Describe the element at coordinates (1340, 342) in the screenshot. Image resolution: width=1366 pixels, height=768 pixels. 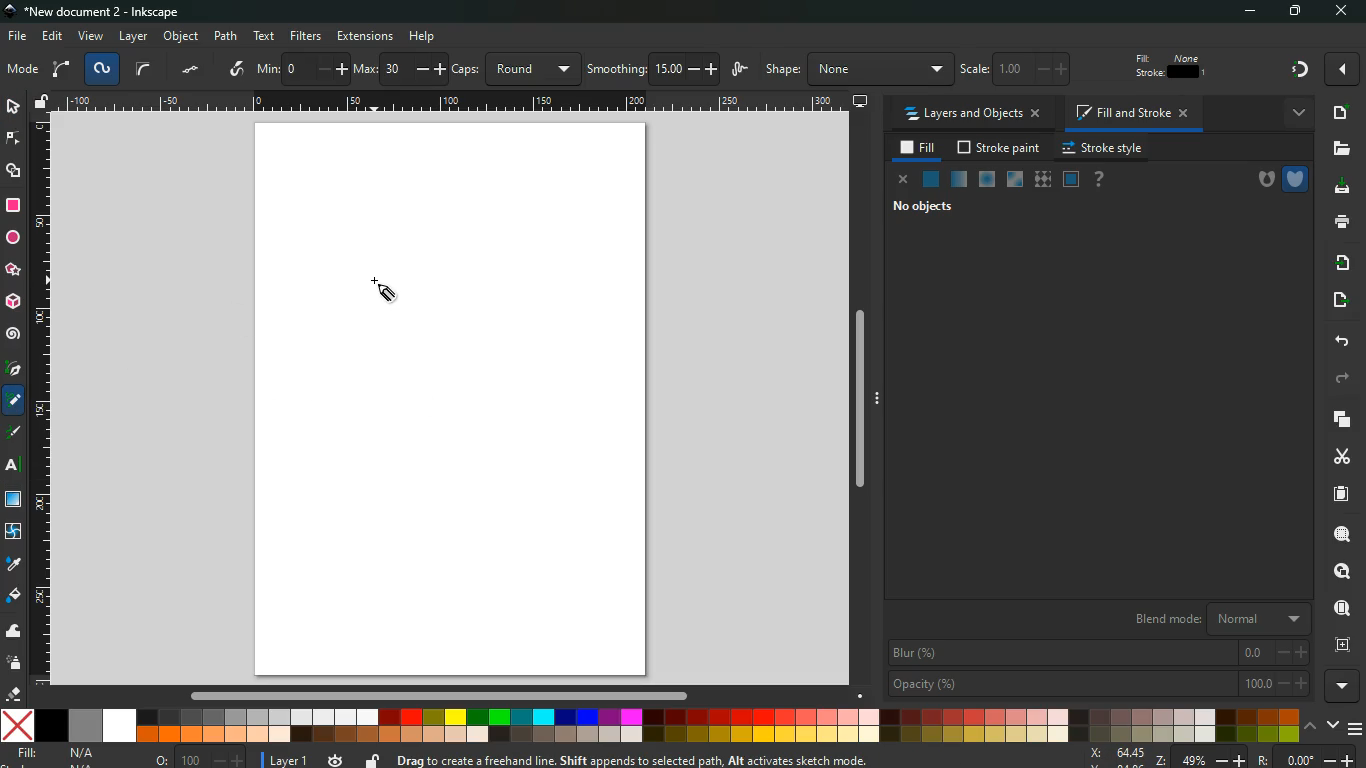
I see `back` at that location.